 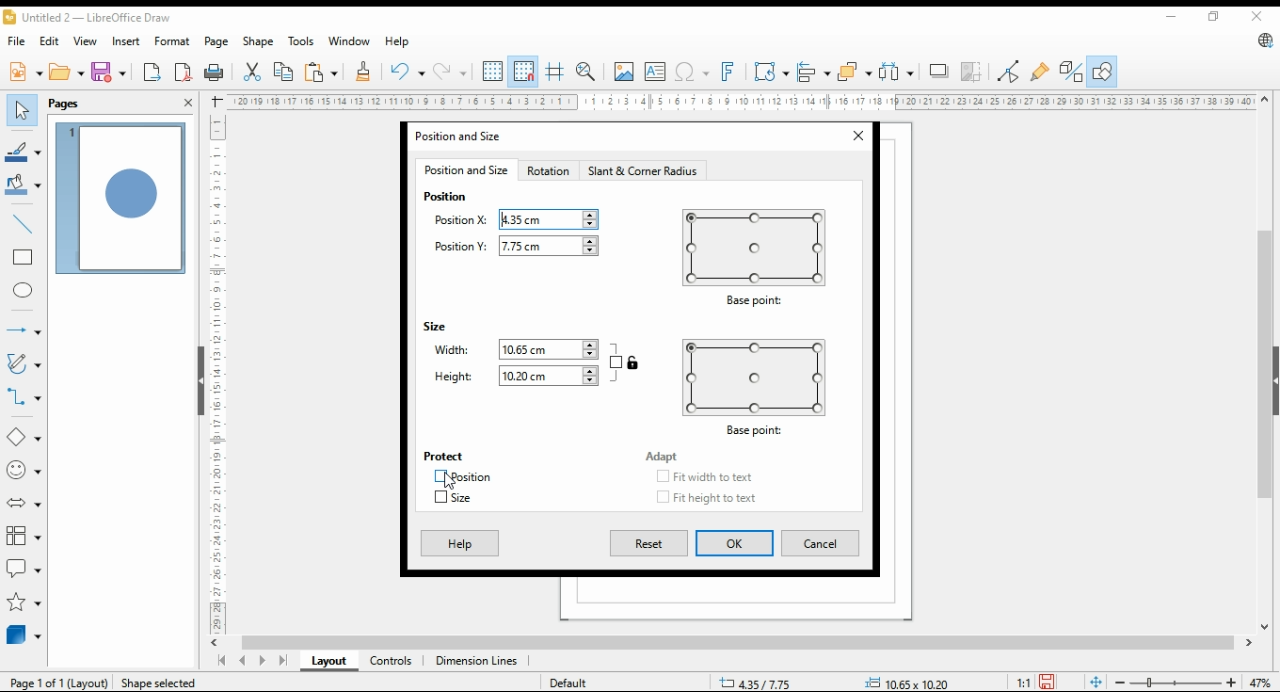 What do you see at coordinates (1071, 70) in the screenshot?
I see `toggle extrusions` at bounding box center [1071, 70].